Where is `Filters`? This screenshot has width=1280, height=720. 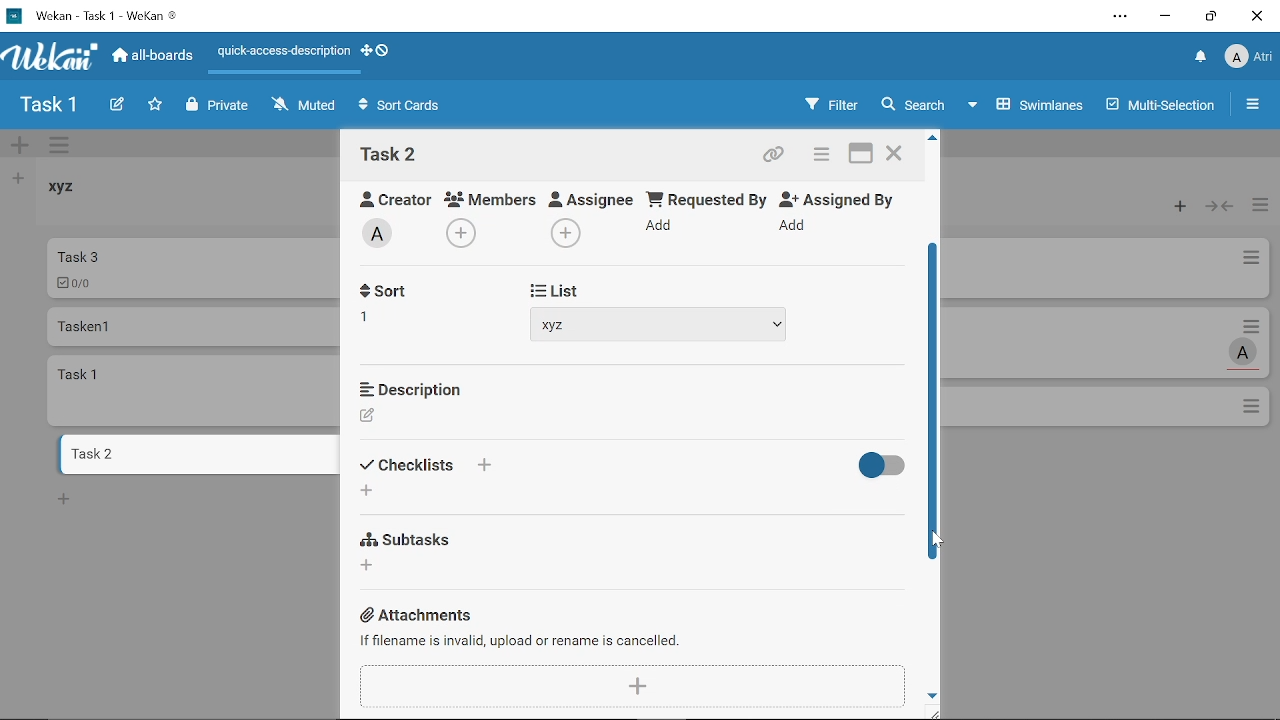
Filters is located at coordinates (827, 105).